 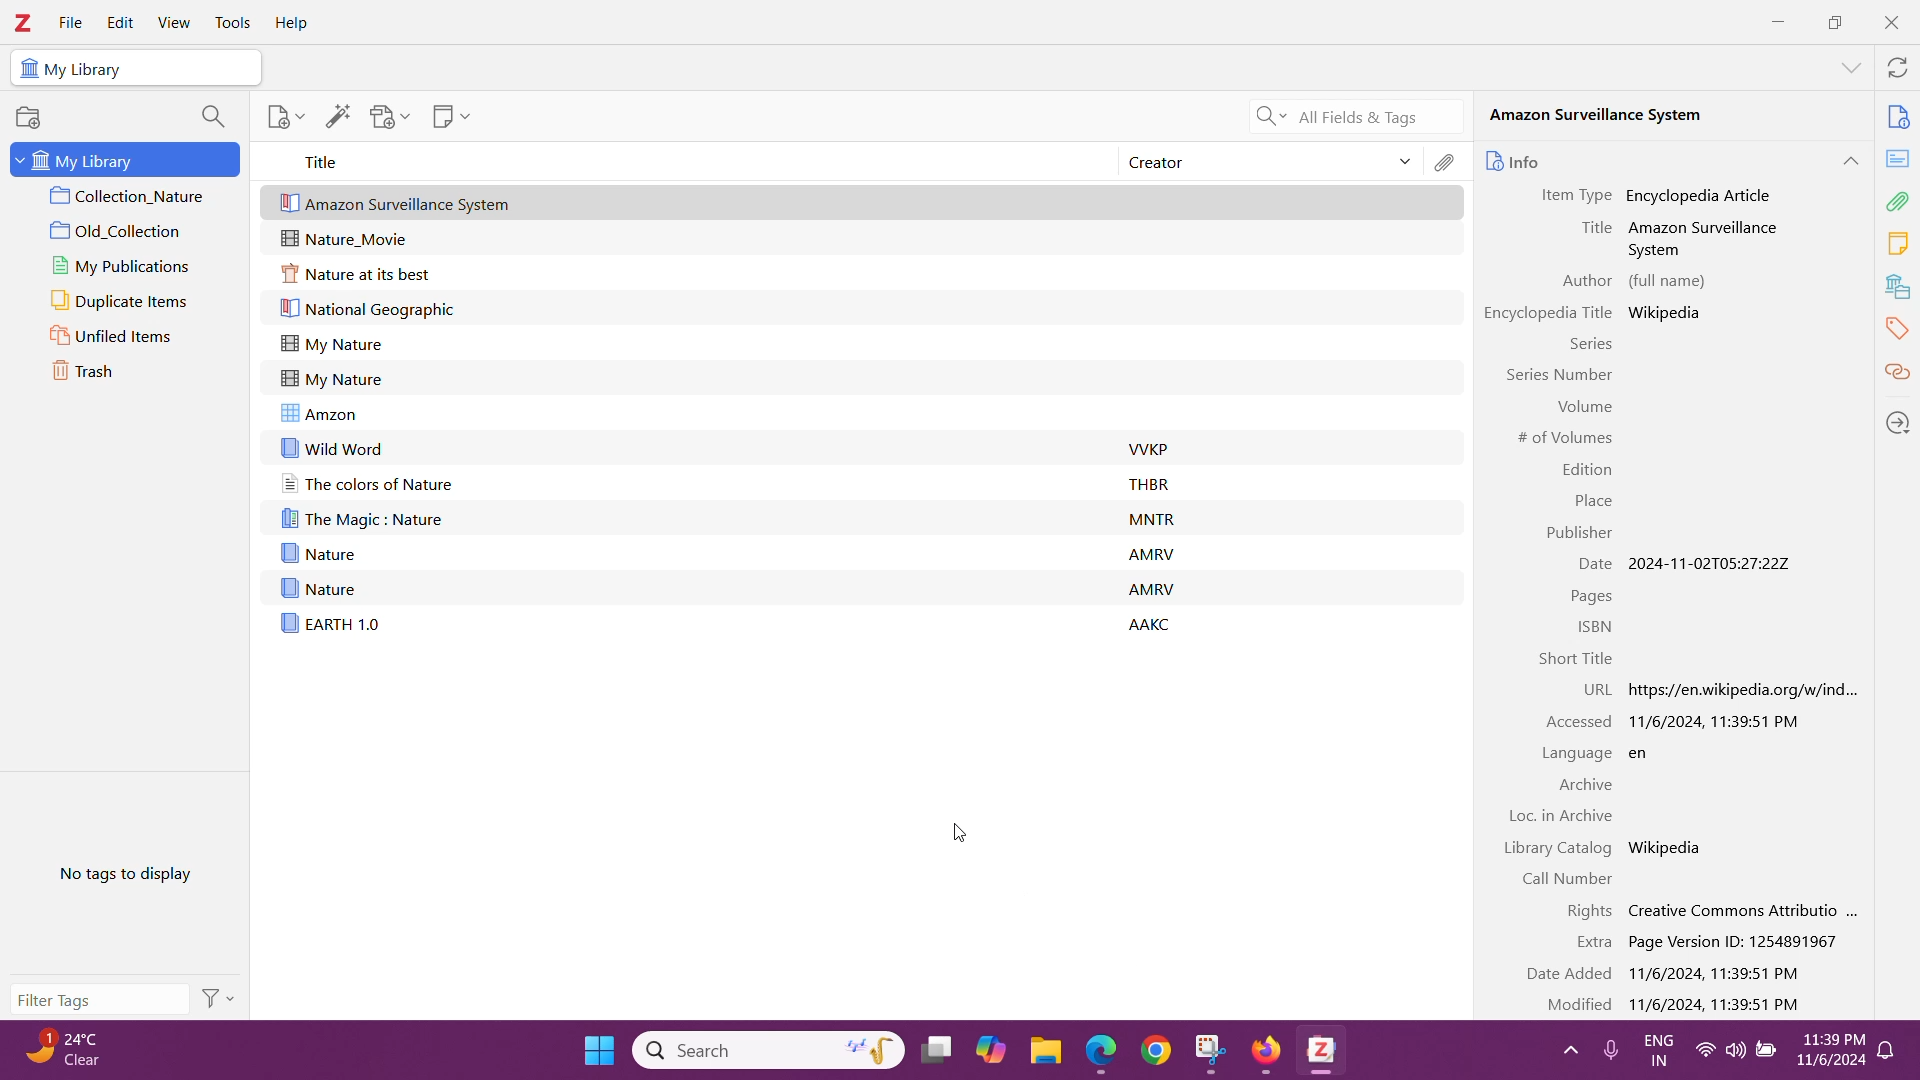 What do you see at coordinates (1575, 408) in the screenshot?
I see `Volume` at bounding box center [1575, 408].